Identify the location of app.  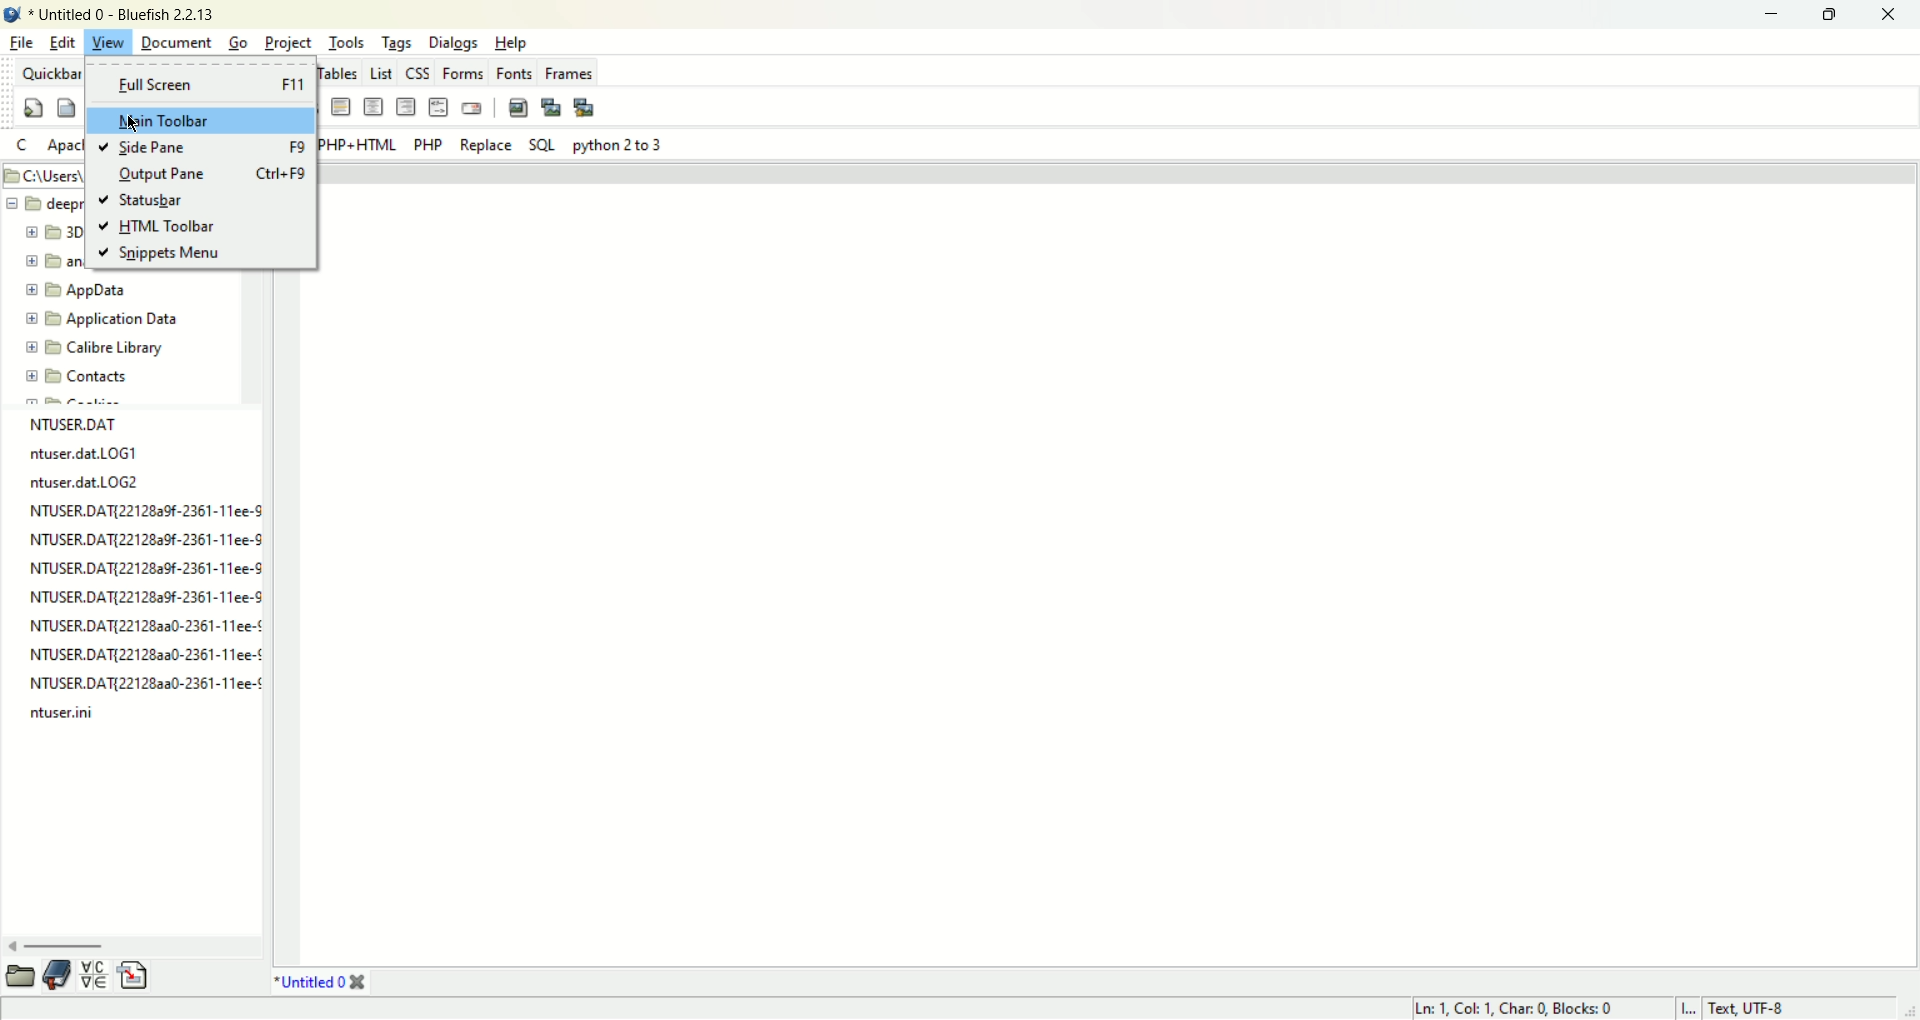
(86, 291).